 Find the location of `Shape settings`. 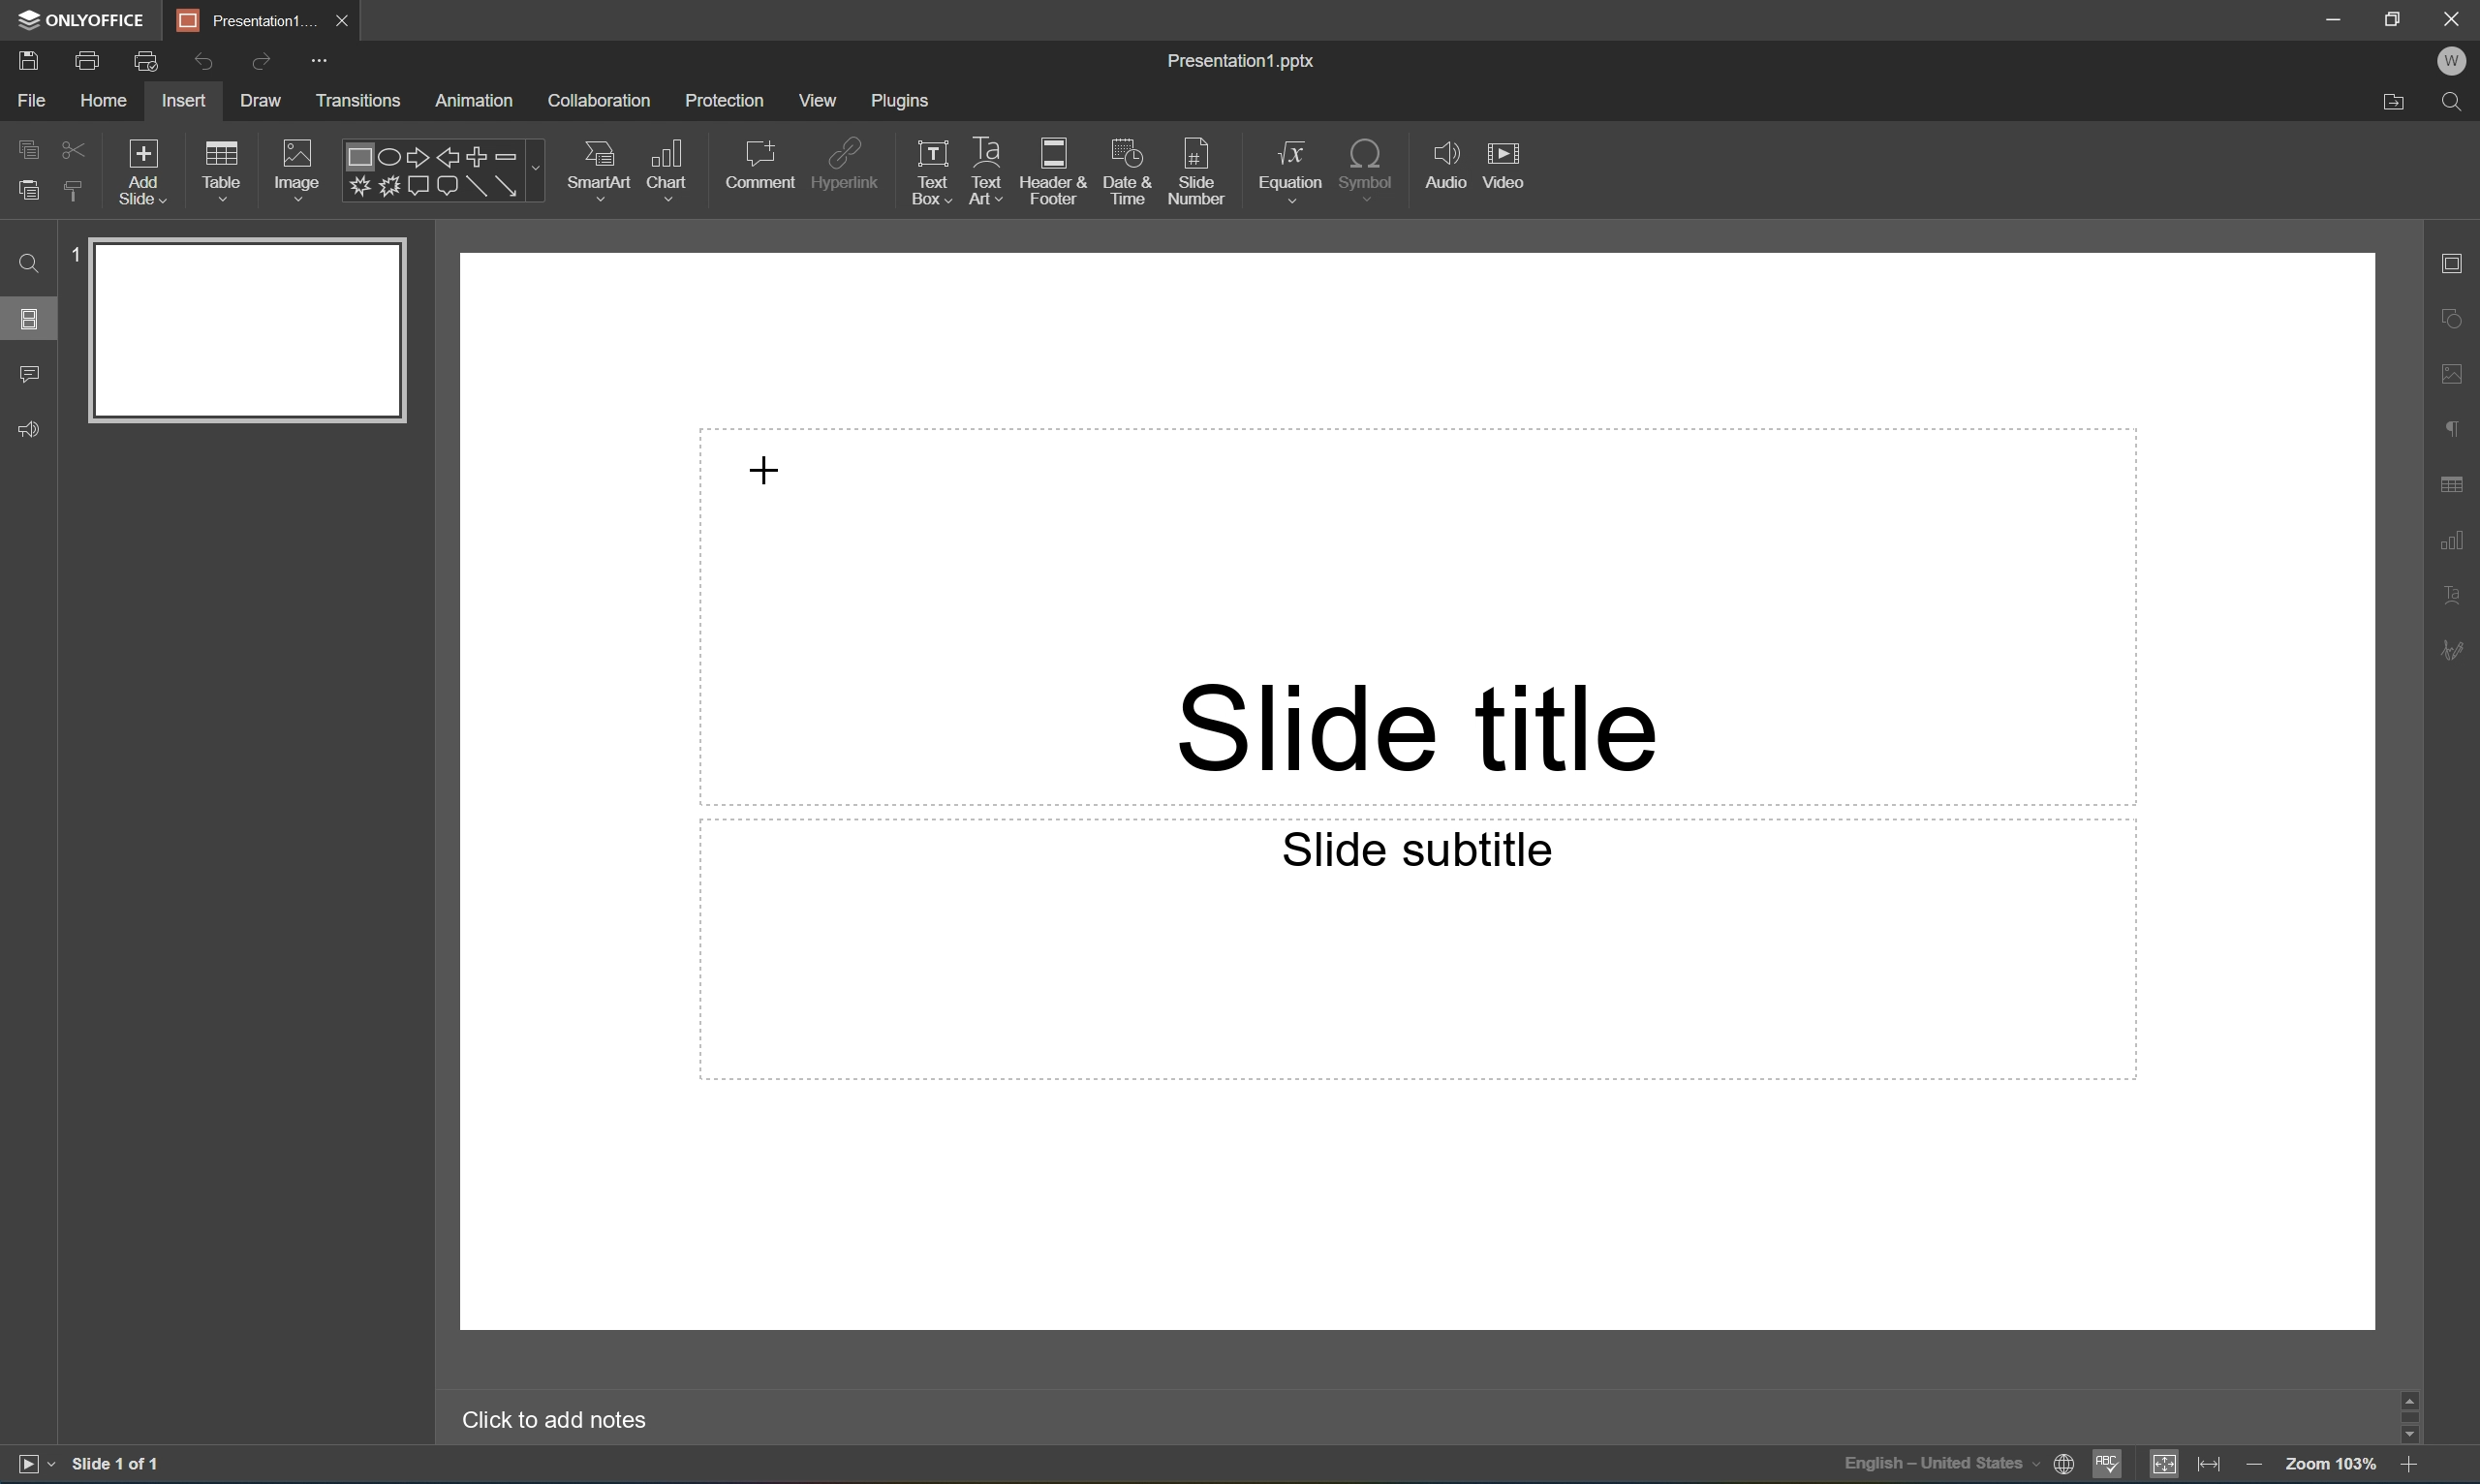

Shape settings is located at coordinates (2460, 317).